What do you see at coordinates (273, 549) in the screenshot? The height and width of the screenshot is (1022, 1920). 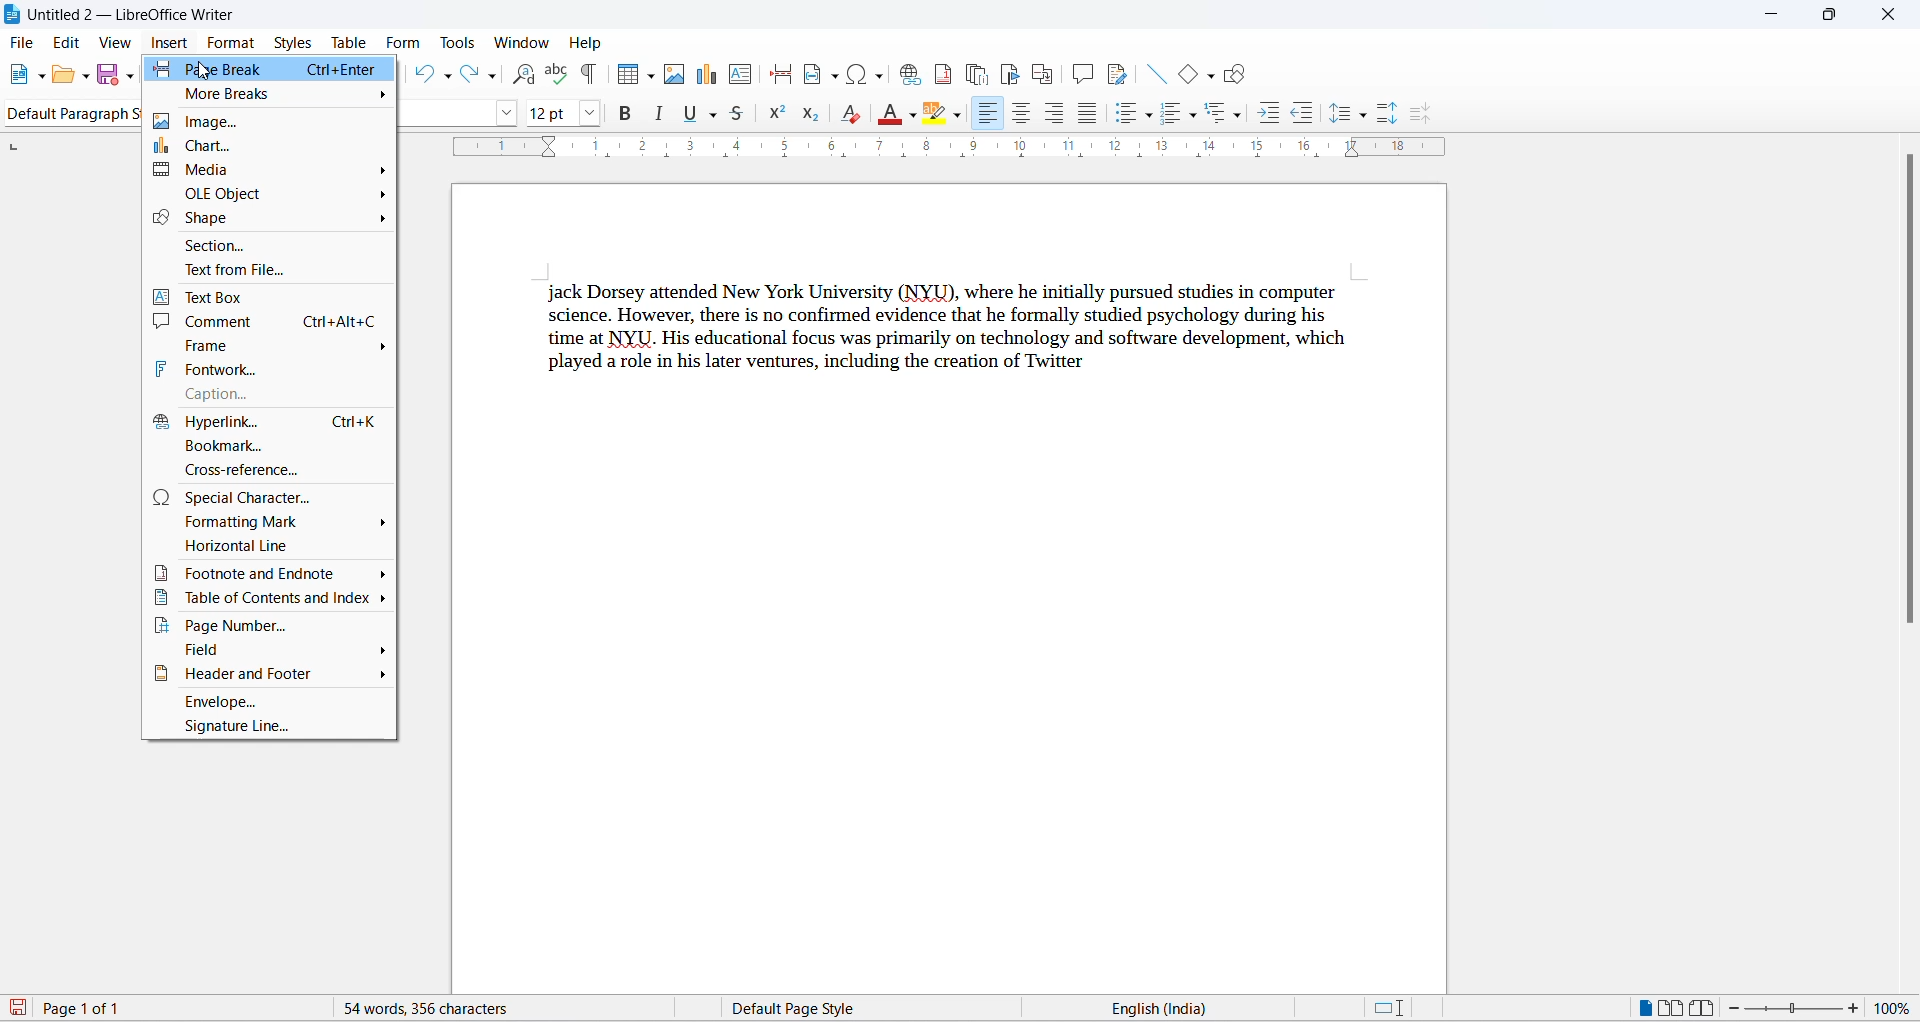 I see `horizontal line` at bounding box center [273, 549].